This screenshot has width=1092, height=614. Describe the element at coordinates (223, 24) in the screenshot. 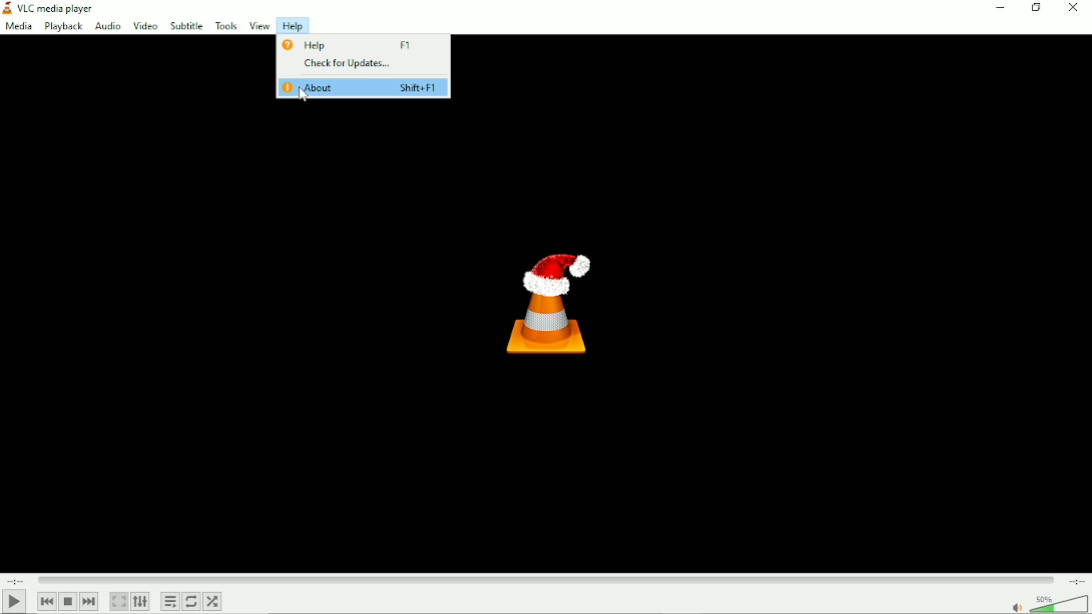

I see `Tools` at that location.